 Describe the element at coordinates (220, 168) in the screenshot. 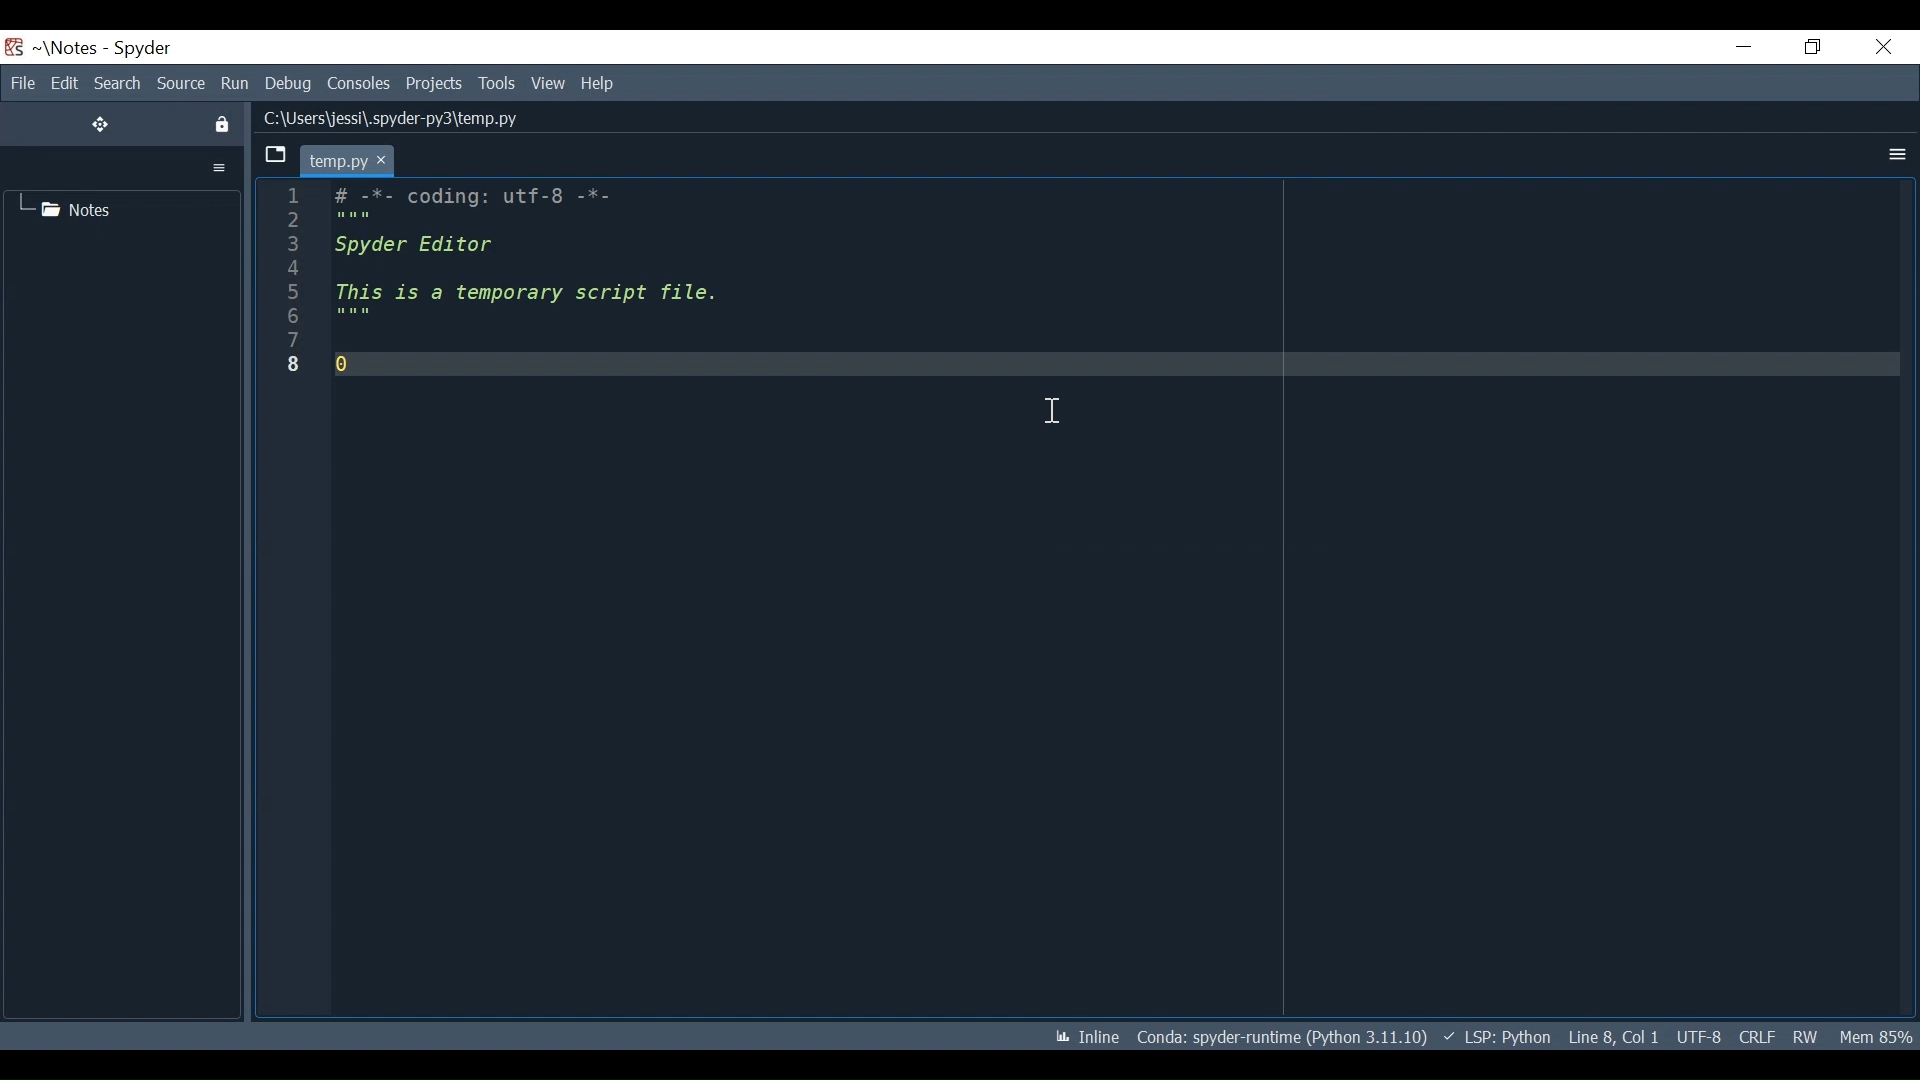

I see `More Options ` at that location.